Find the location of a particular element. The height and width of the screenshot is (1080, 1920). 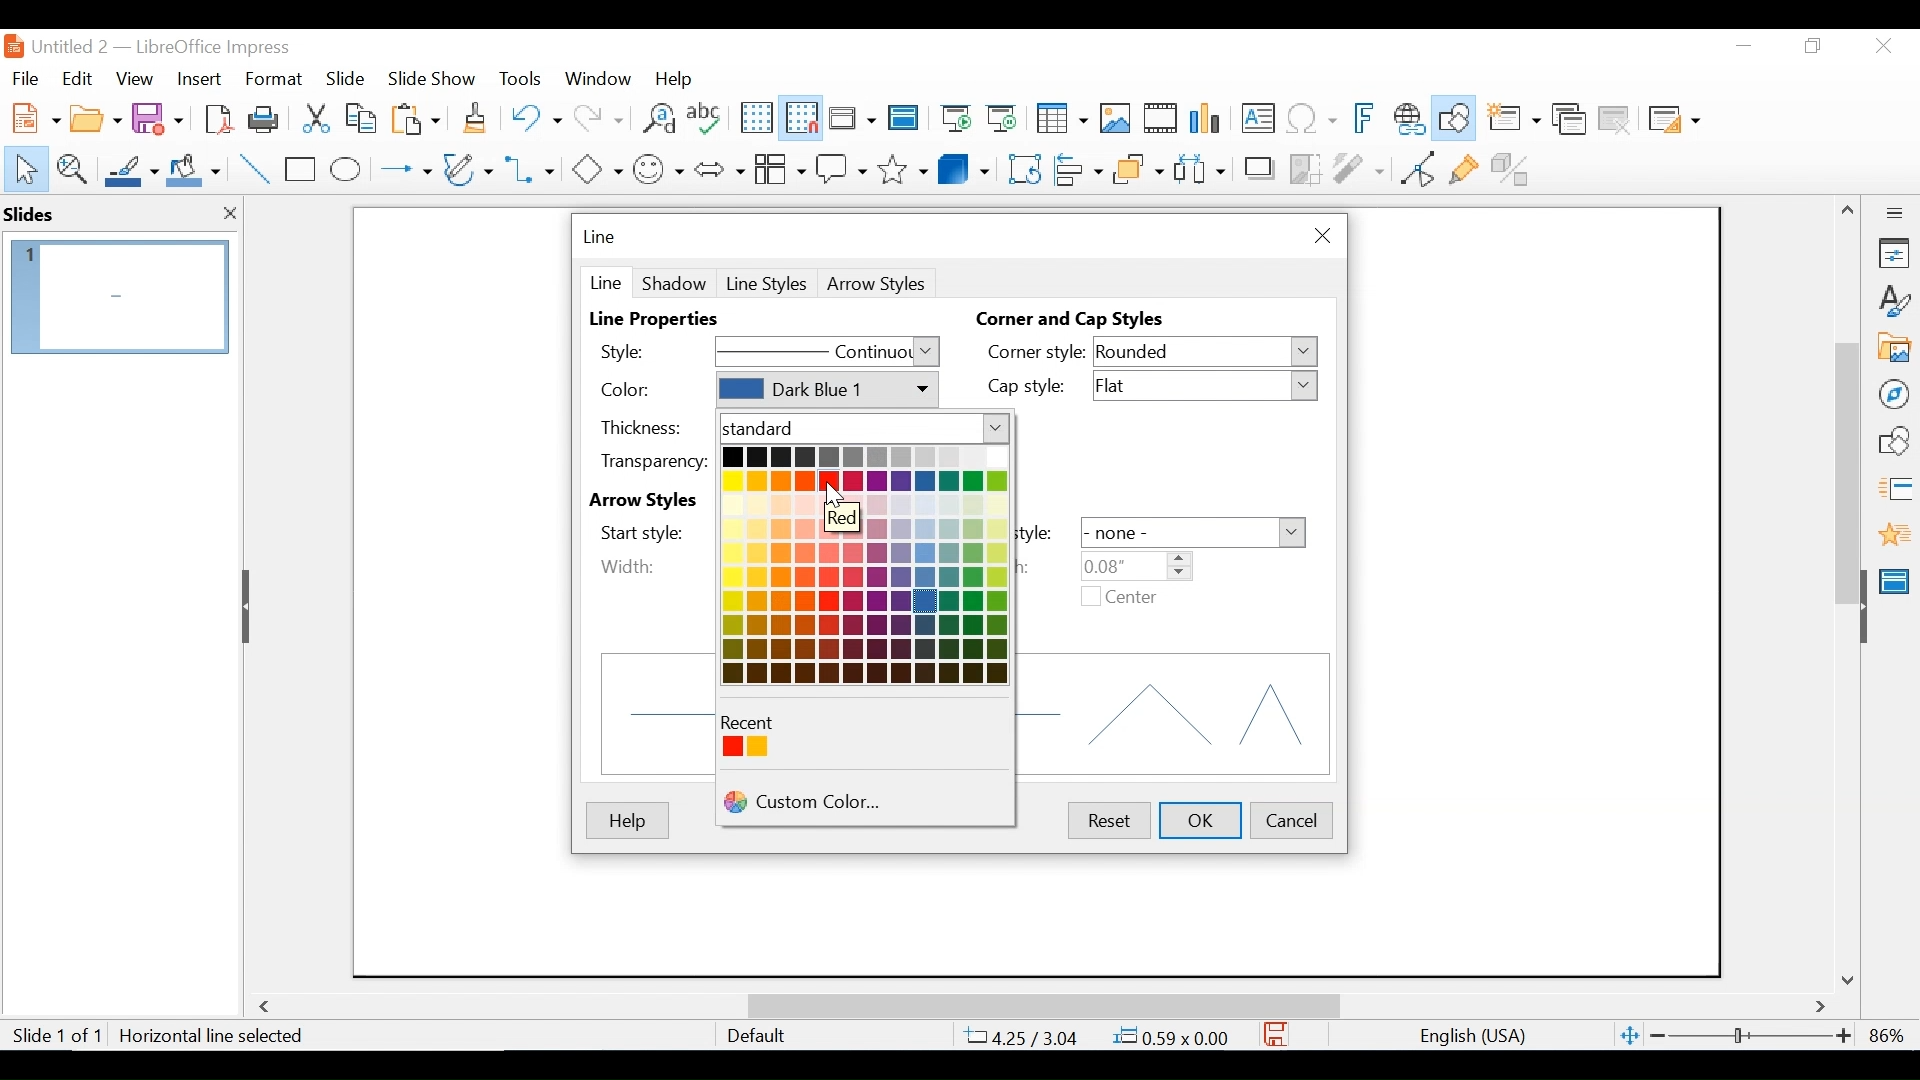

Slide 1 of 1 is located at coordinates (56, 1037).